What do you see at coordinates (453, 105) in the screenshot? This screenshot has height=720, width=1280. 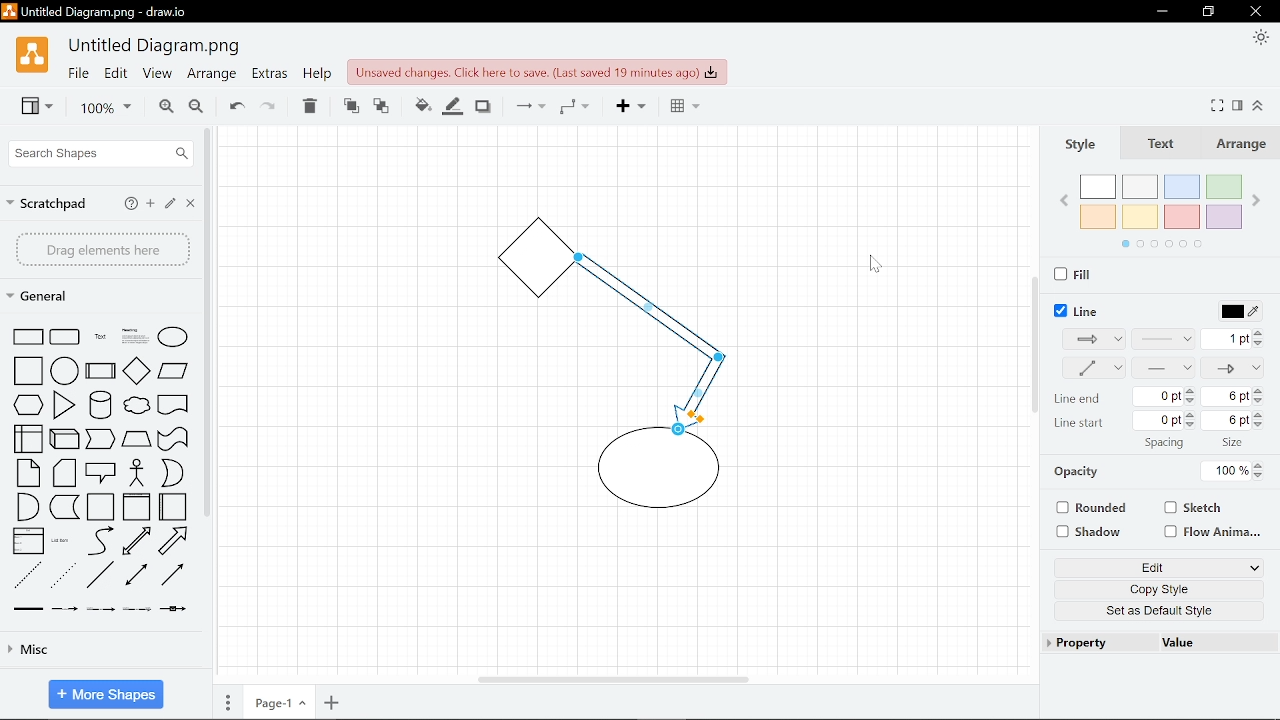 I see `Fill color` at bounding box center [453, 105].